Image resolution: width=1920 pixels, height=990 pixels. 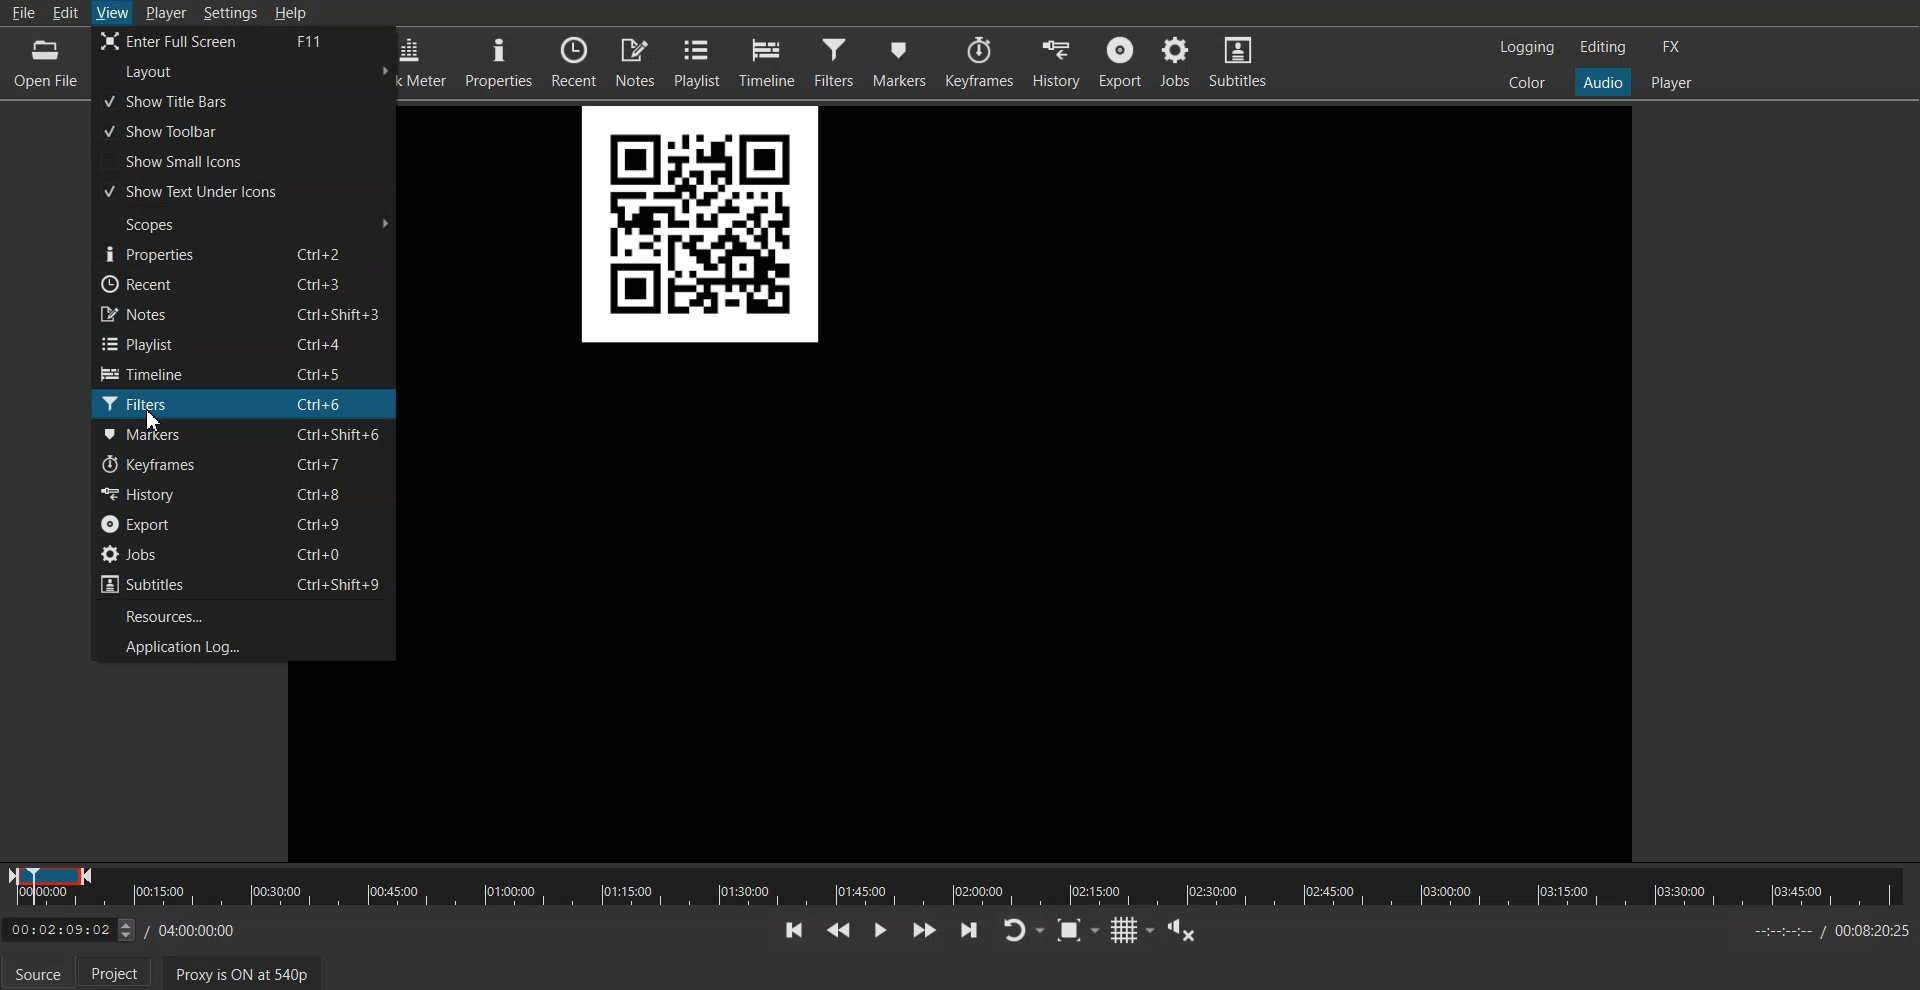 What do you see at coordinates (796, 930) in the screenshot?
I see `Skip to the previous point` at bounding box center [796, 930].